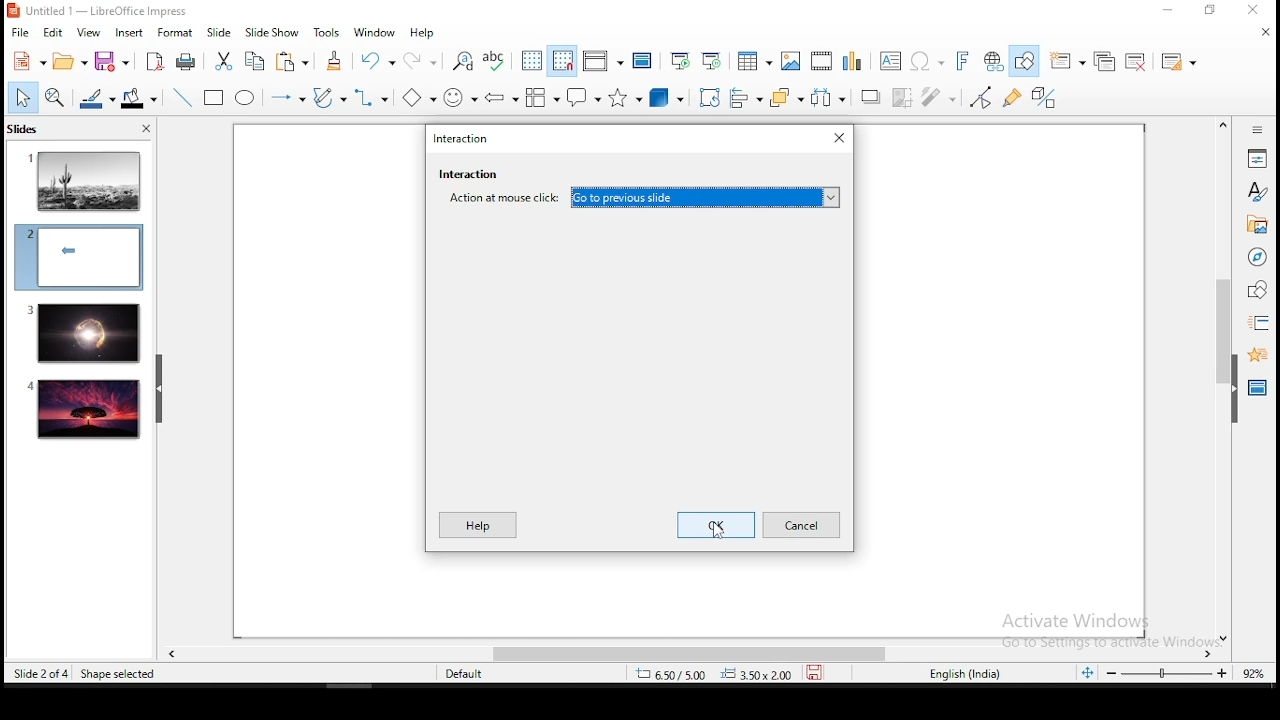 This screenshot has width=1280, height=720. Describe the element at coordinates (153, 62) in the screenshot. I see `export as pdf` at that location.